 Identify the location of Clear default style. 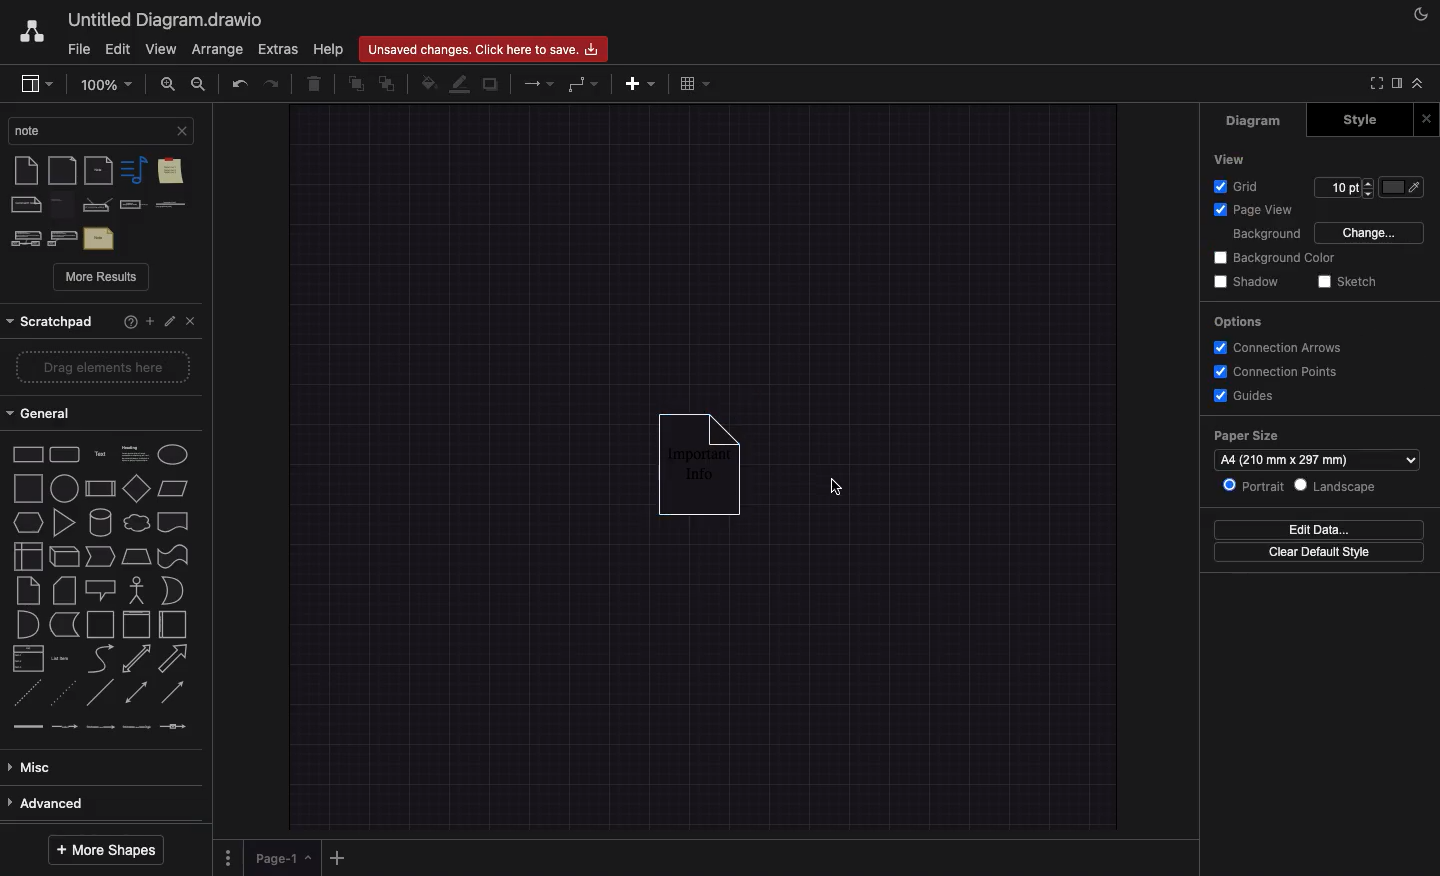
(1318, 553).